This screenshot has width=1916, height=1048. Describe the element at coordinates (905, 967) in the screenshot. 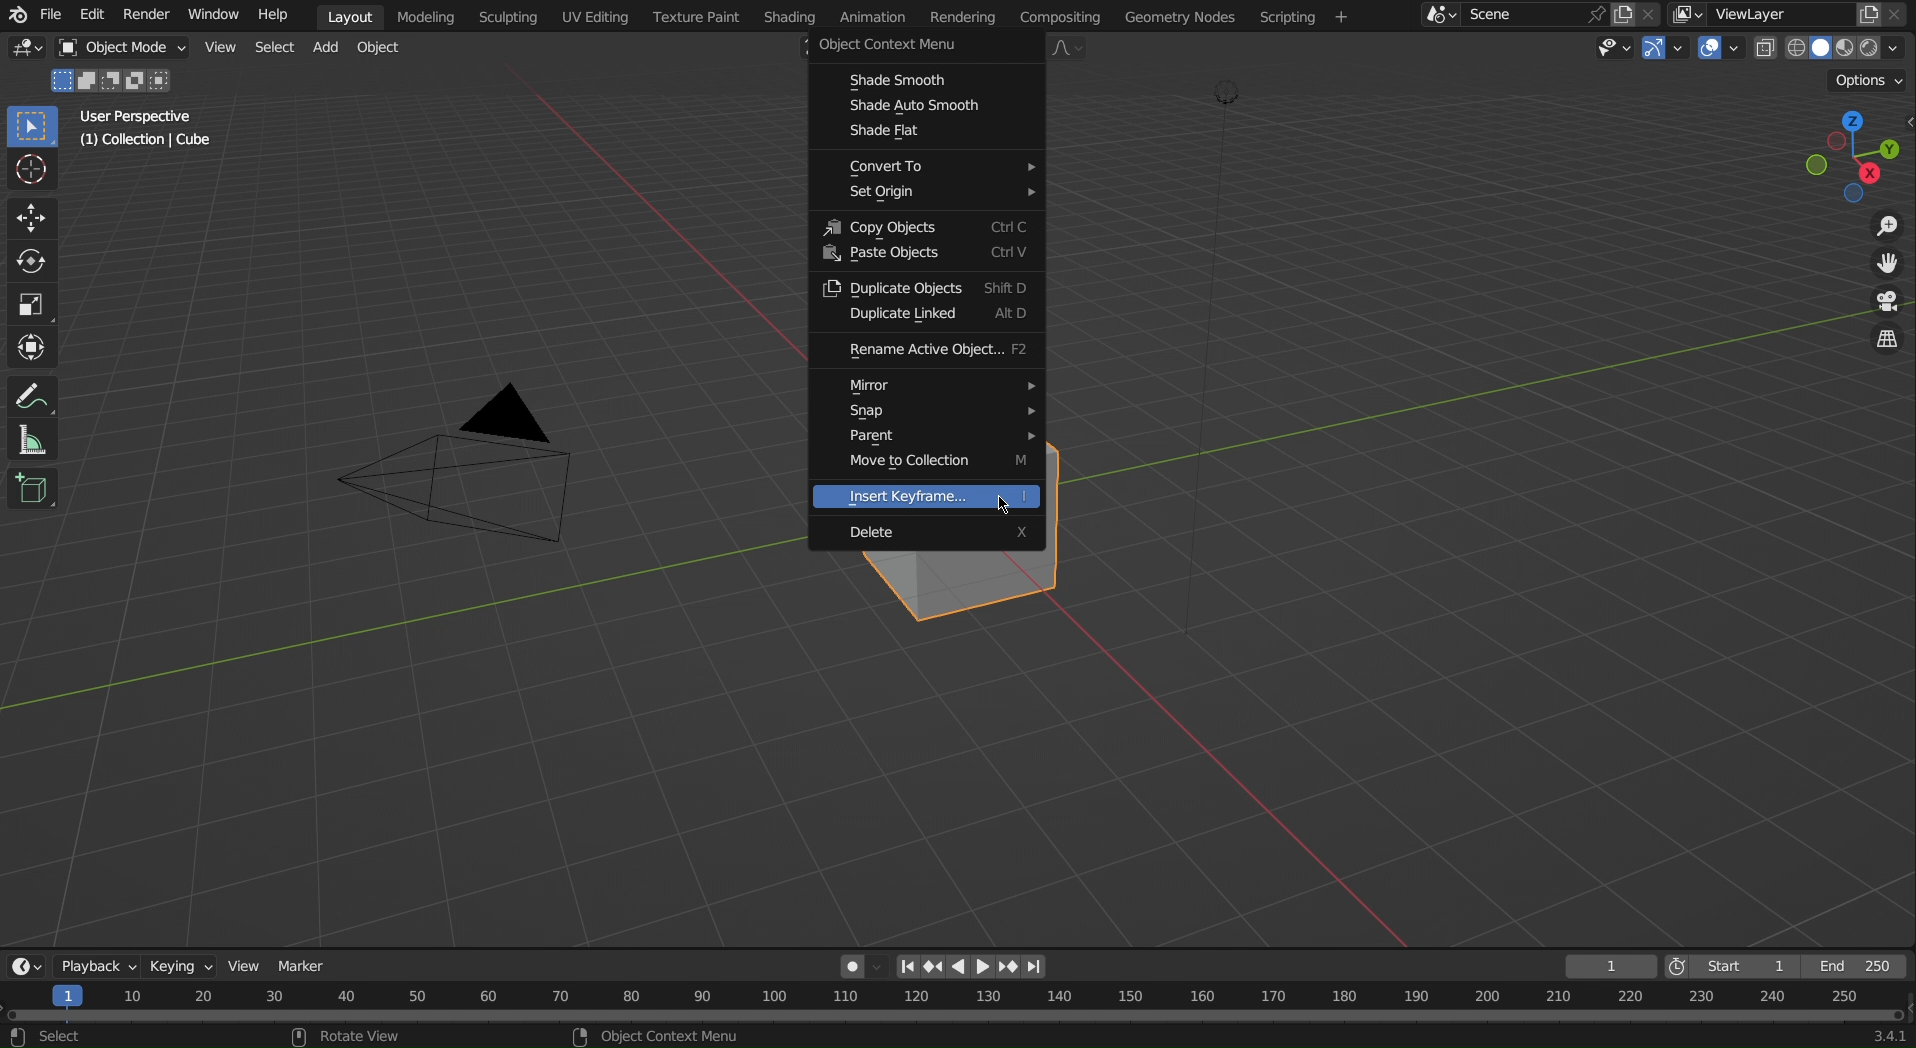

I see `First page` at that location.